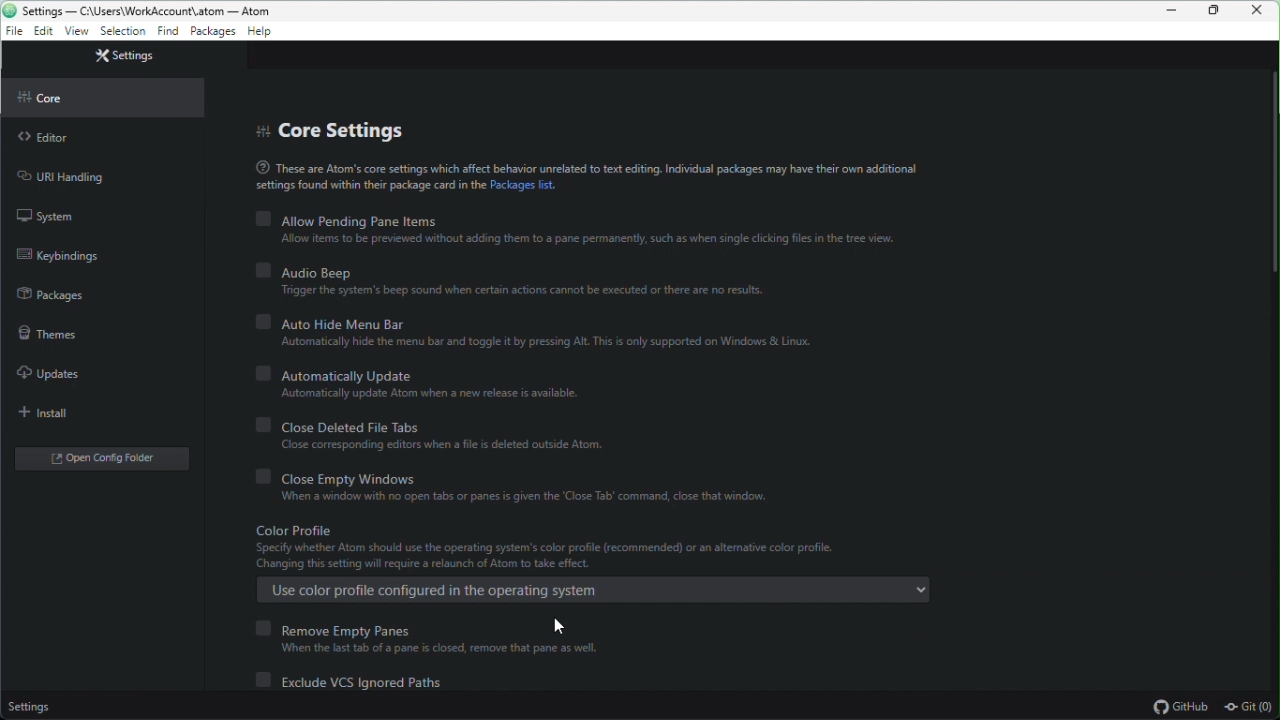 Image resolution: width=1280 pixels, height=720 pixels. What do you see at coordinates (455, 438) in the screenshot?
I see `close deleted file tabs` at bounding box center [455, 438].